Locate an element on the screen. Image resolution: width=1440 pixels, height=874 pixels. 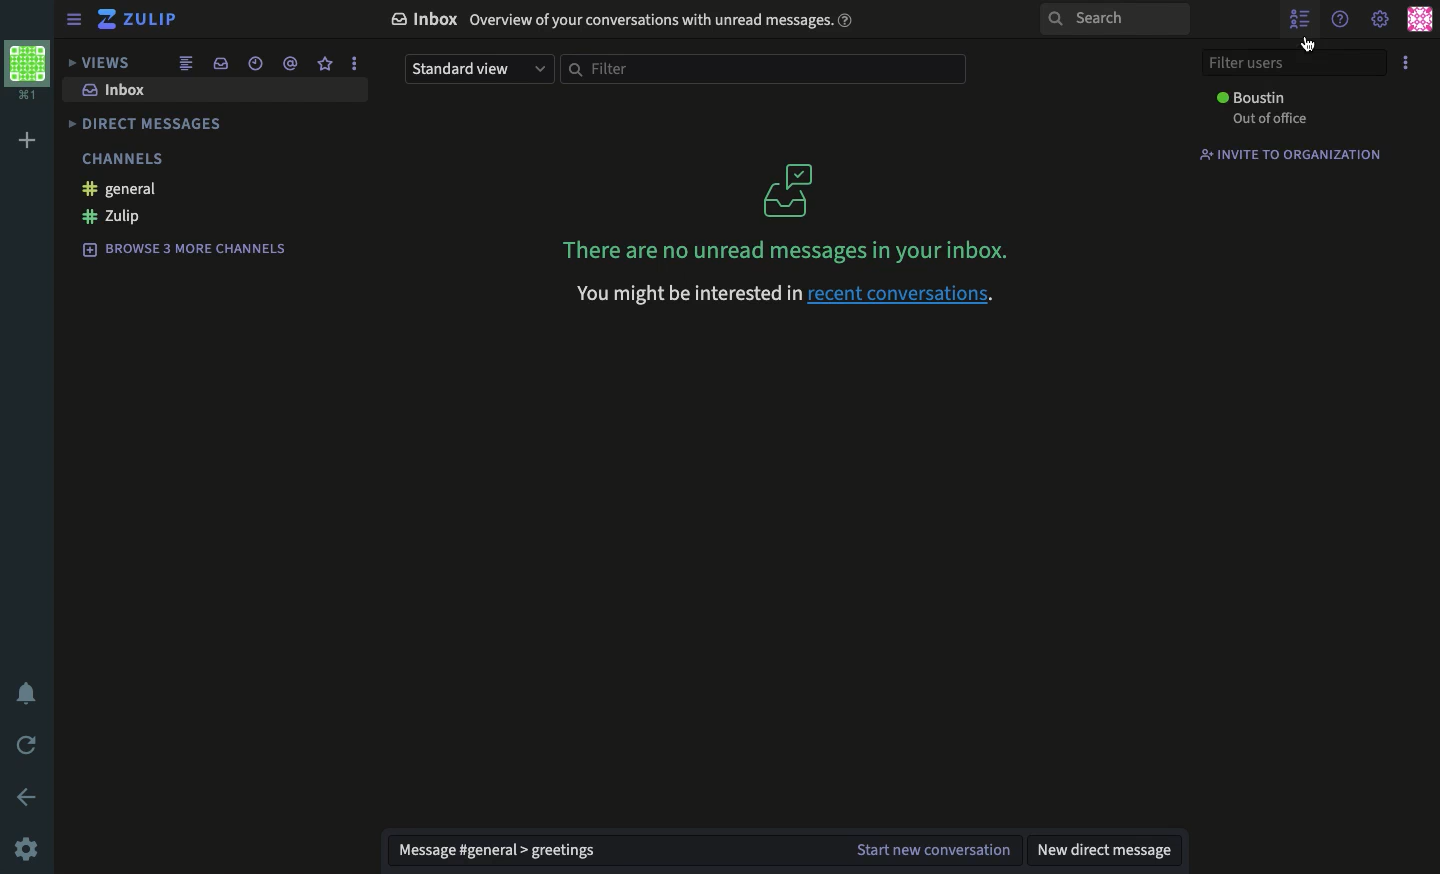
start new conversation is located at coordinates (927, 848).